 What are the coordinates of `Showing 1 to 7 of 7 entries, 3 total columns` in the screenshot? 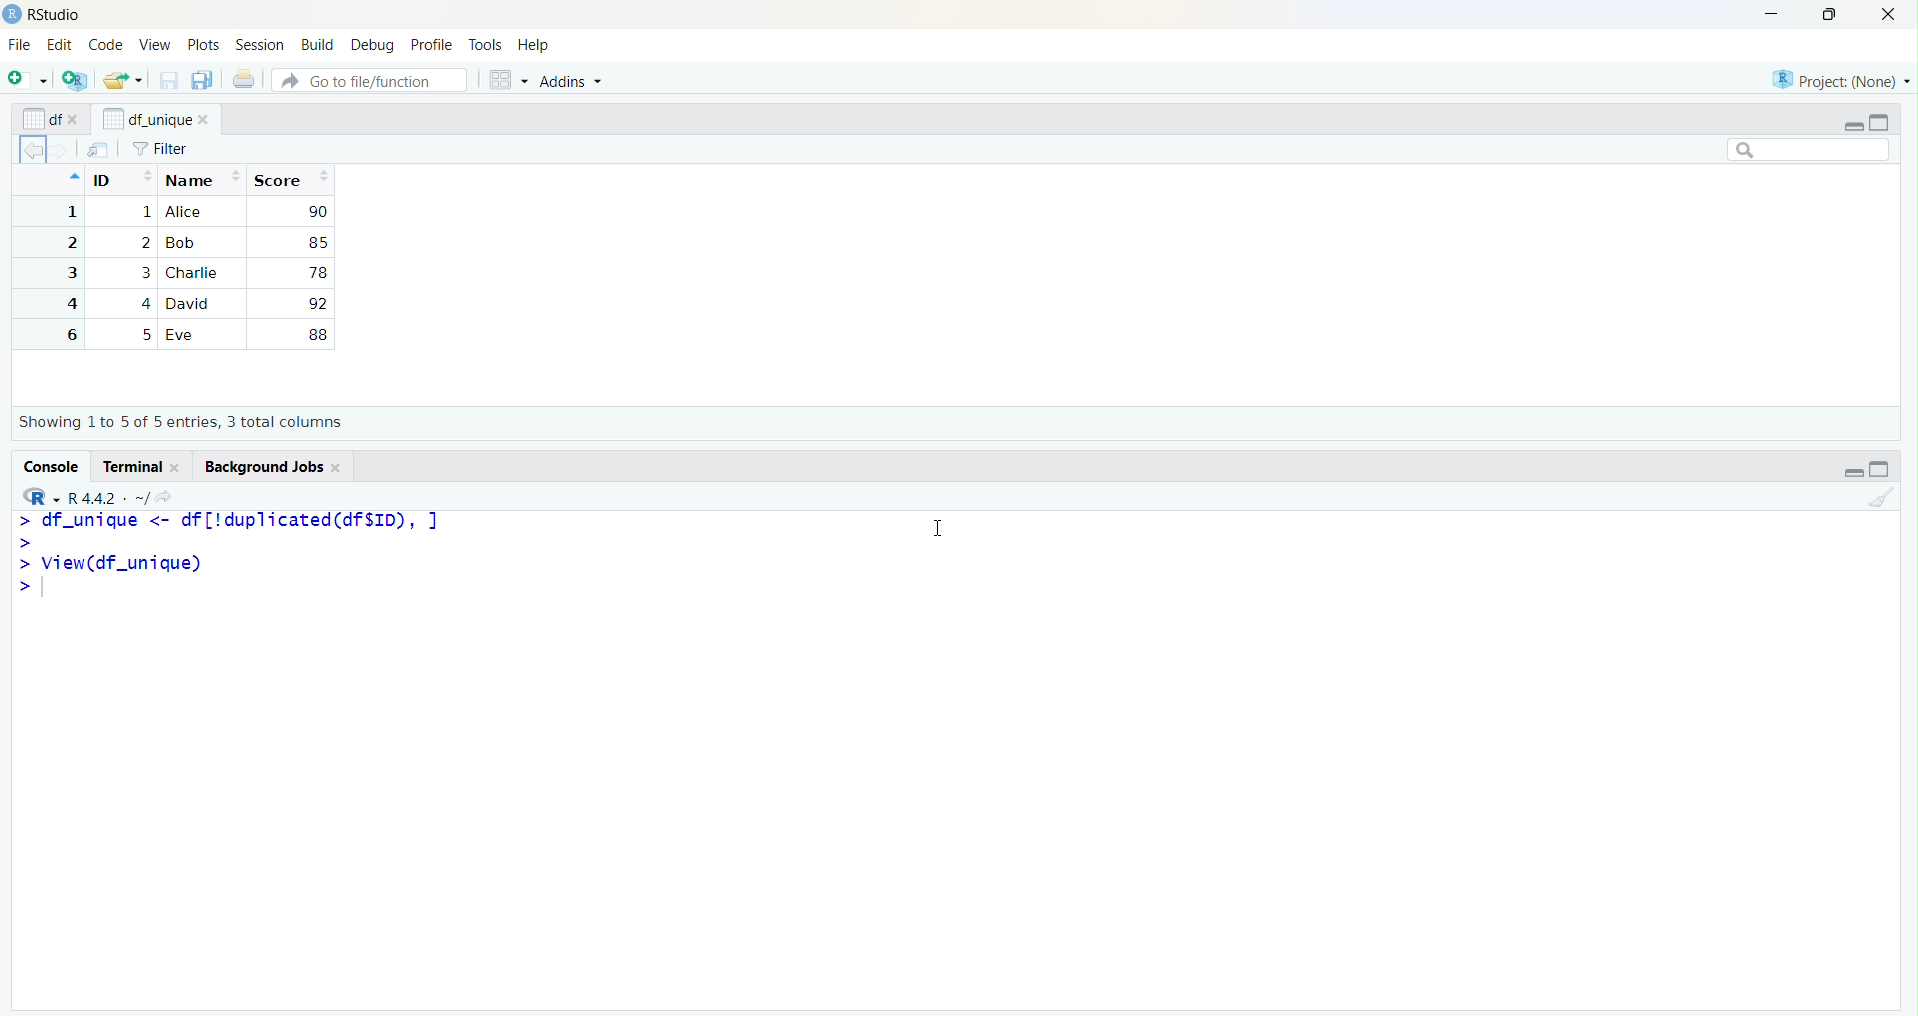 It's located at (182, 423).